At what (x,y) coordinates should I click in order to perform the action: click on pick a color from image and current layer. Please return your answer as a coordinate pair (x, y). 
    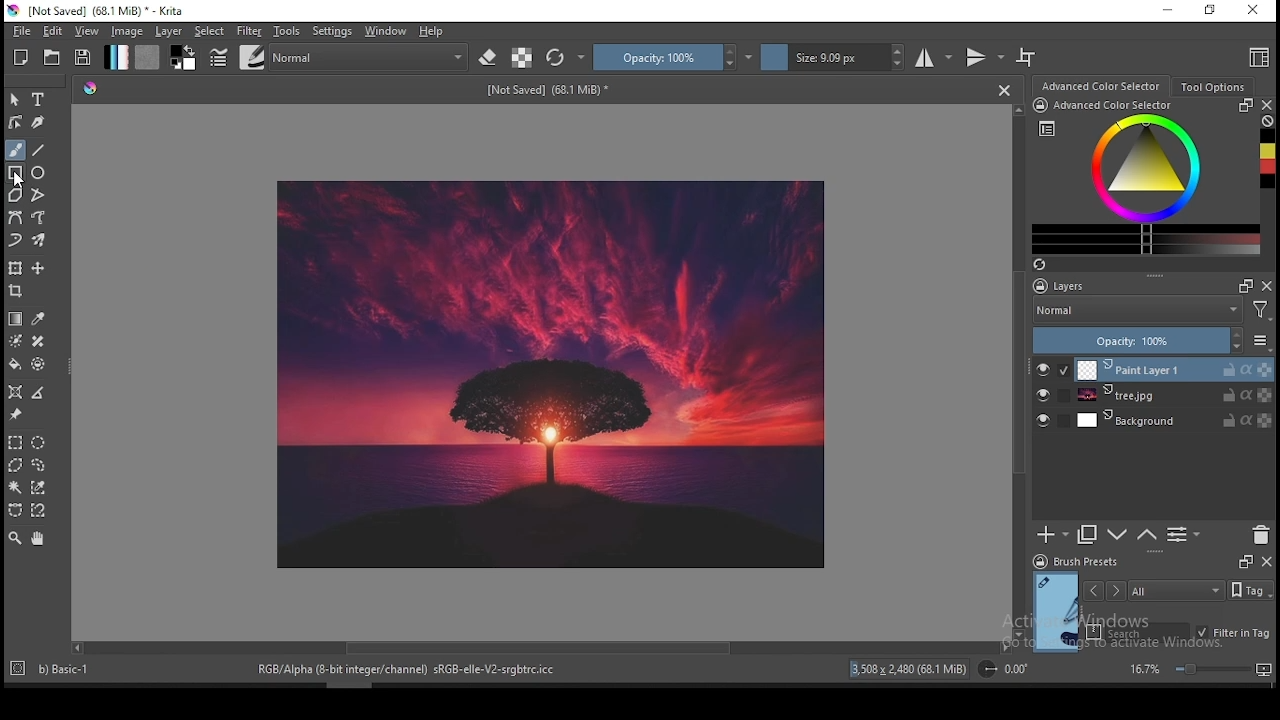
    Looking at the image, I should click on (38, 318).